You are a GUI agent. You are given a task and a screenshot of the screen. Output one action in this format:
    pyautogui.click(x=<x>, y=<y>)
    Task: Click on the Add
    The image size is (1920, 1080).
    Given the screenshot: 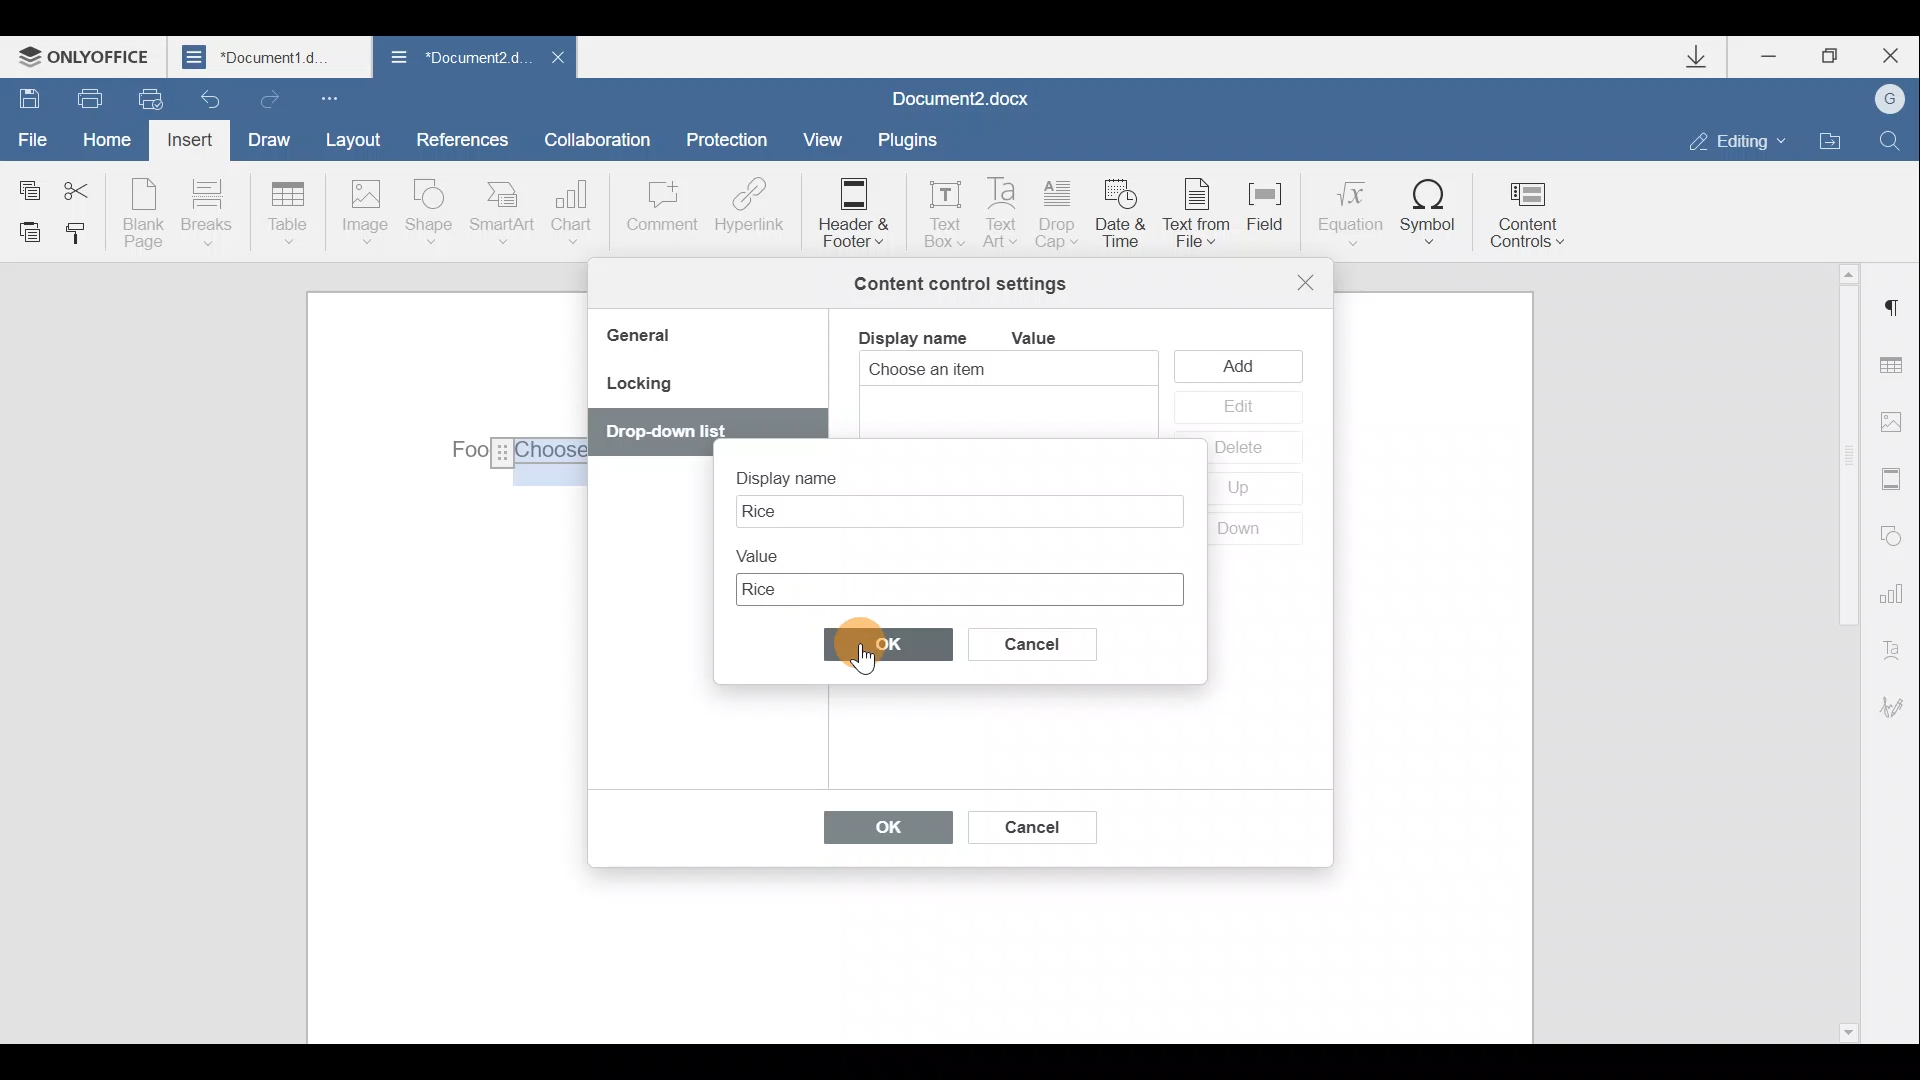 What is the action you would take?
    pyautogui.click(x=1243, y=365)
    